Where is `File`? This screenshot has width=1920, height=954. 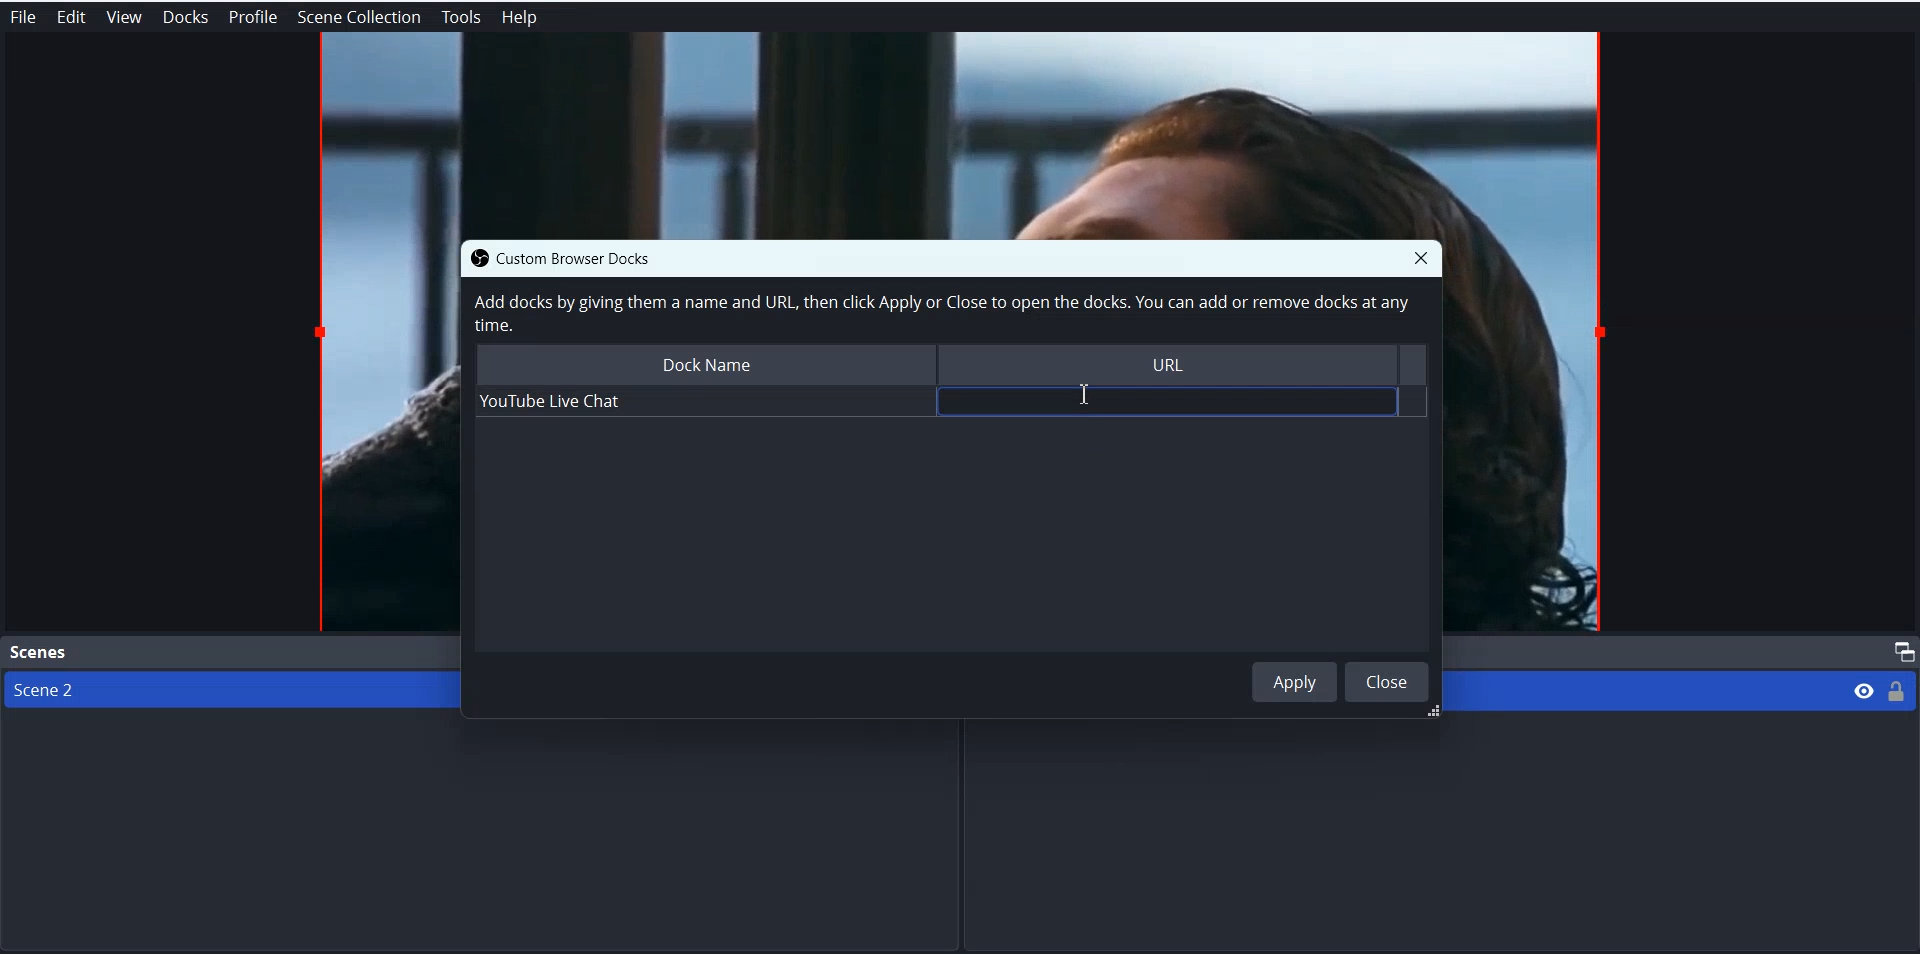 File is located at coordinates (22, 17).